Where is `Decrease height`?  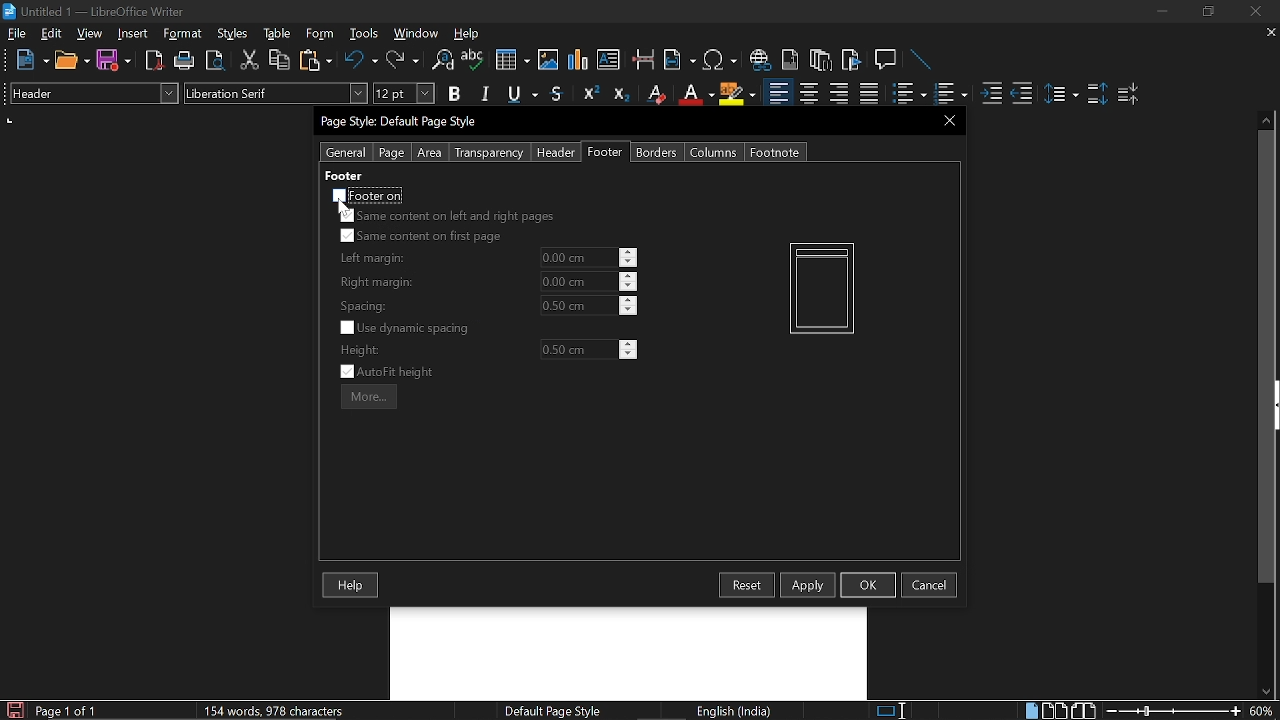
Decrease height is located at coordinates (630, 354).